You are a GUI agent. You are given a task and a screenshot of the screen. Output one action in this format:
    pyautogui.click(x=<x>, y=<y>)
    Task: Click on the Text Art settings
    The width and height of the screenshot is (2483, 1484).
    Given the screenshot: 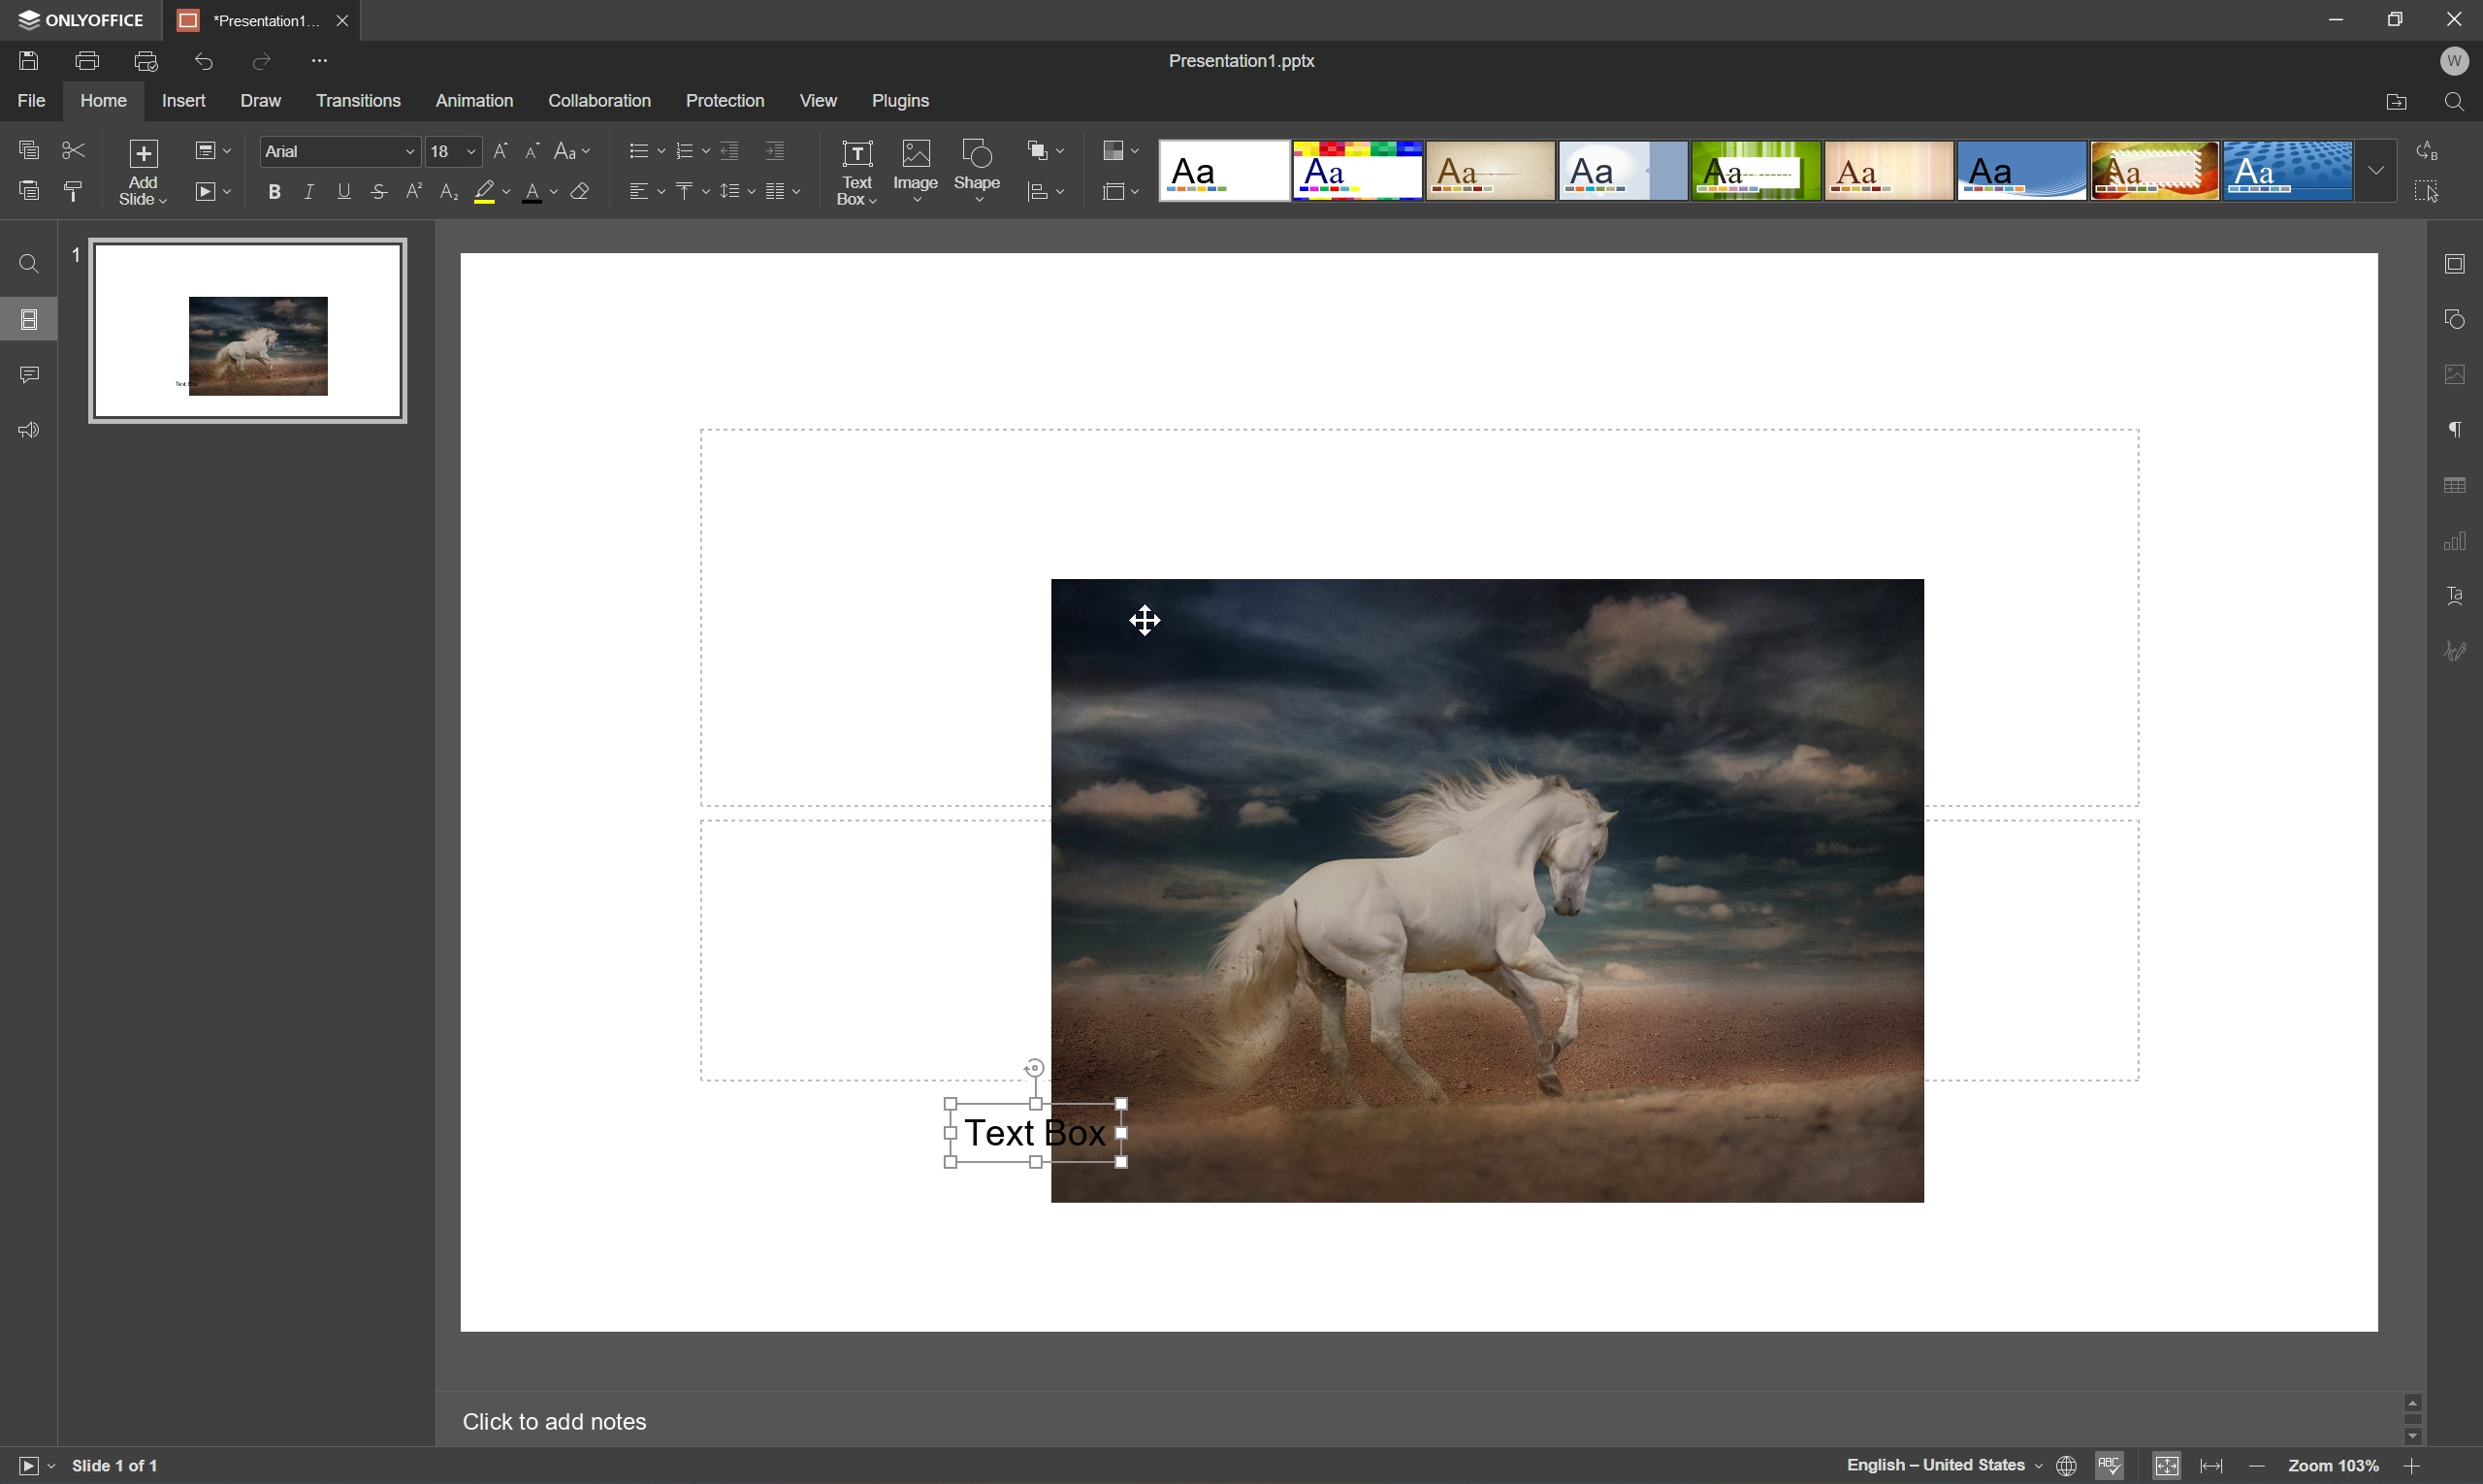 What is the action you would take?
    pyautogui.click(x=2460, y=597)
    